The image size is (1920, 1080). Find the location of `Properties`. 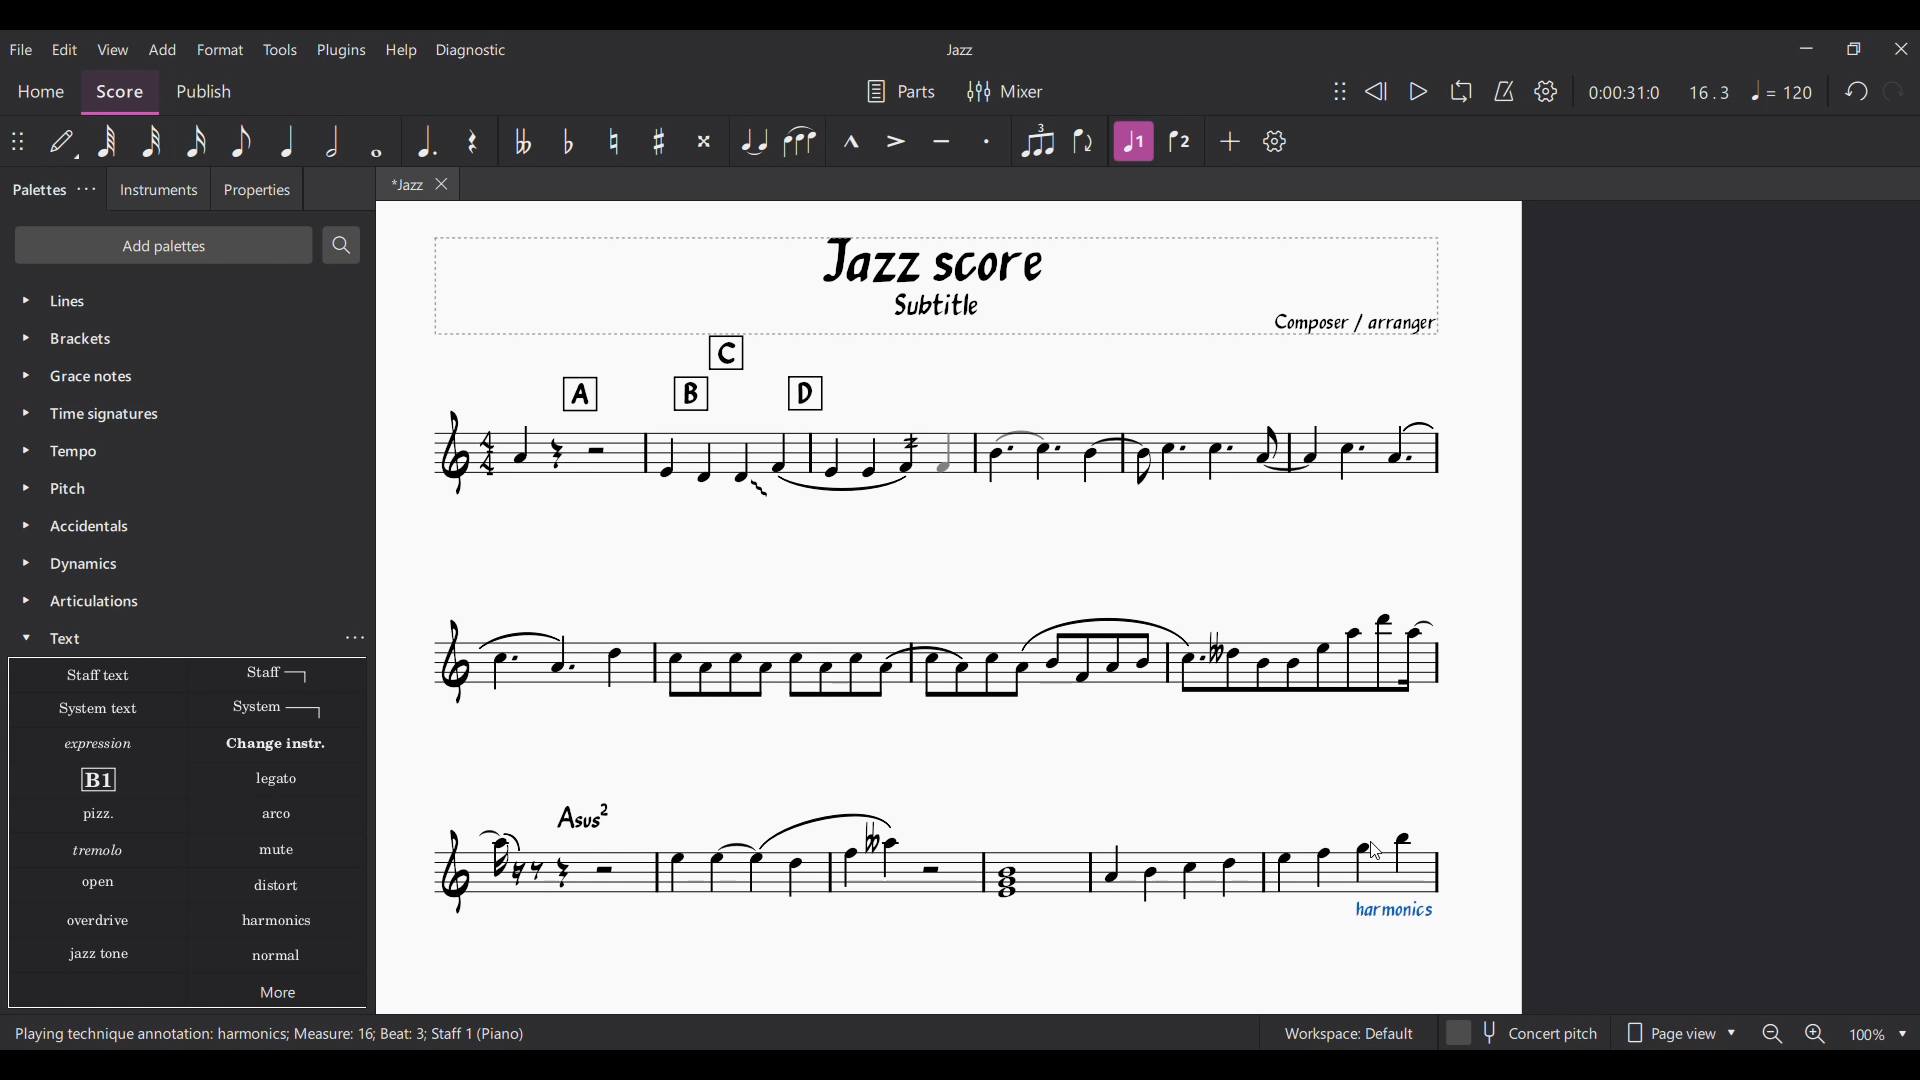

Properties is located at coordinates (256, 194).